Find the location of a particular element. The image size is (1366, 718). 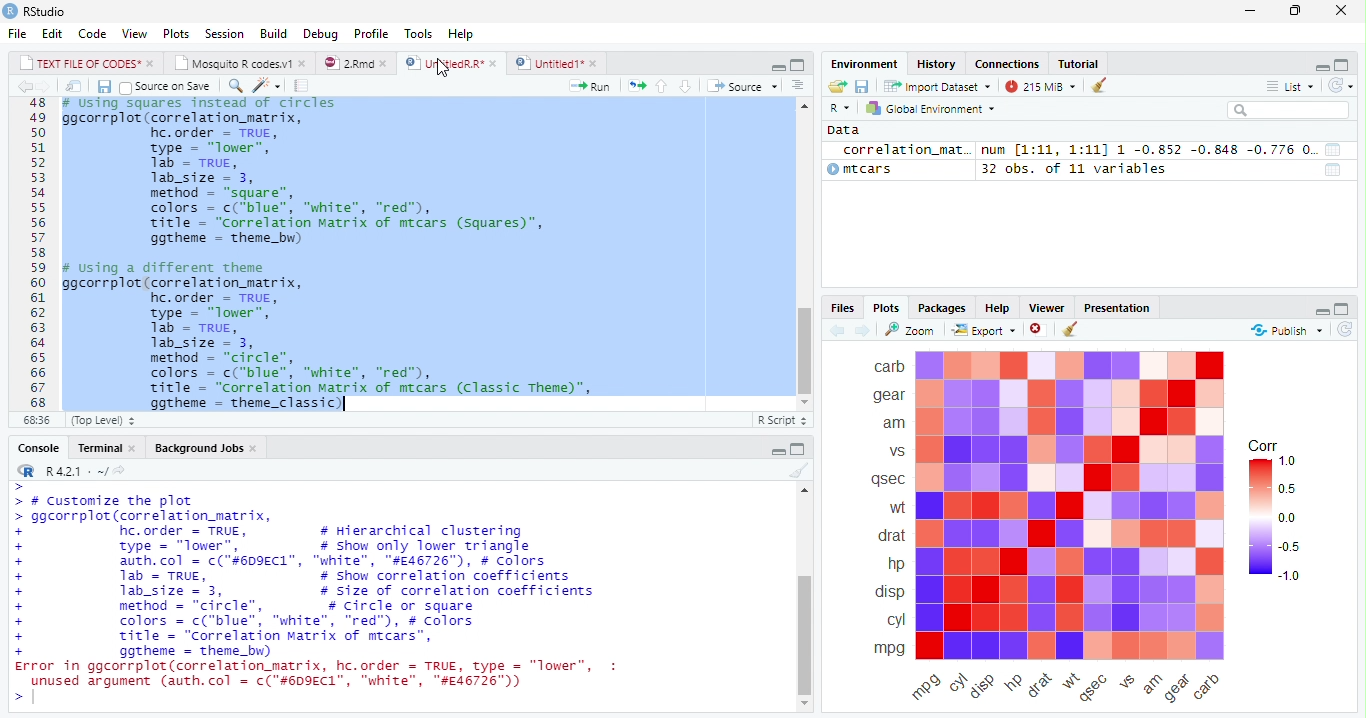

Tutorial is located at coordinates (1080, 63).